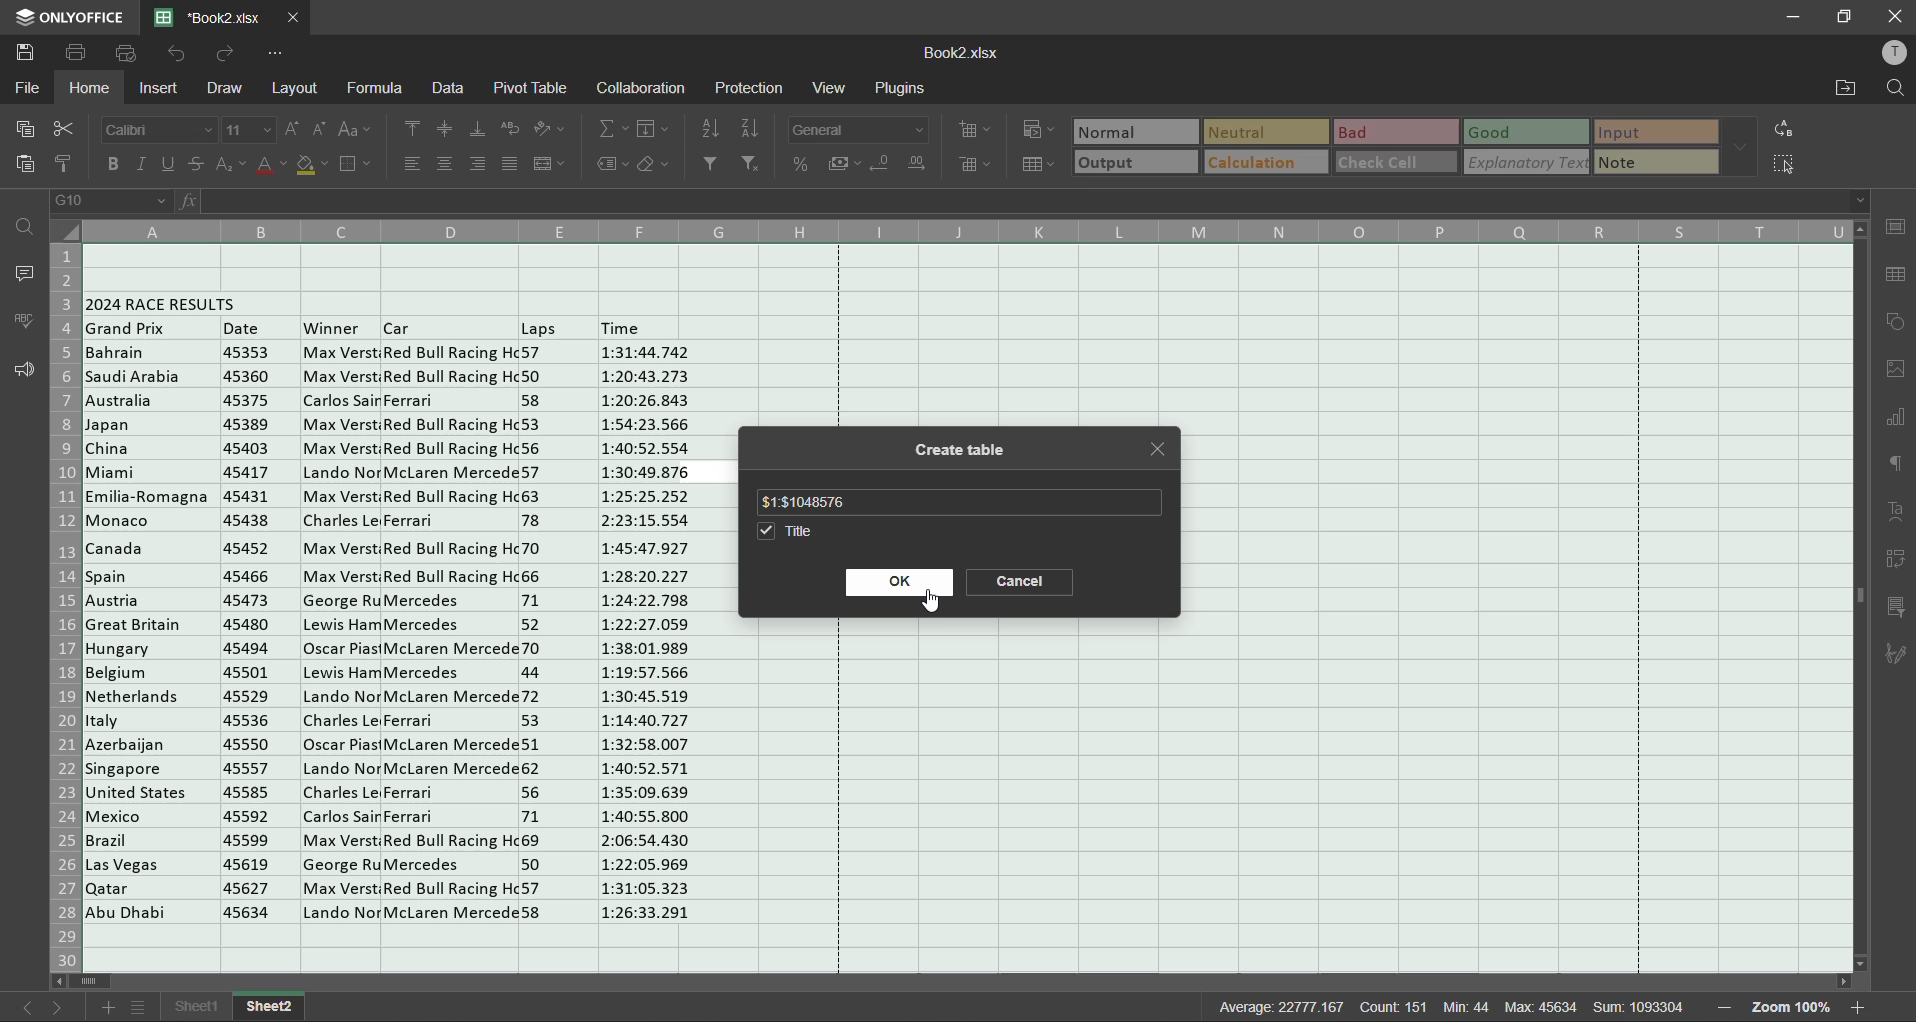 This screenshot has width=1916, height=1022. What do you see at coordinates (452, 634) in the screenshot?
I see `car` at bounding box center [452, 634].